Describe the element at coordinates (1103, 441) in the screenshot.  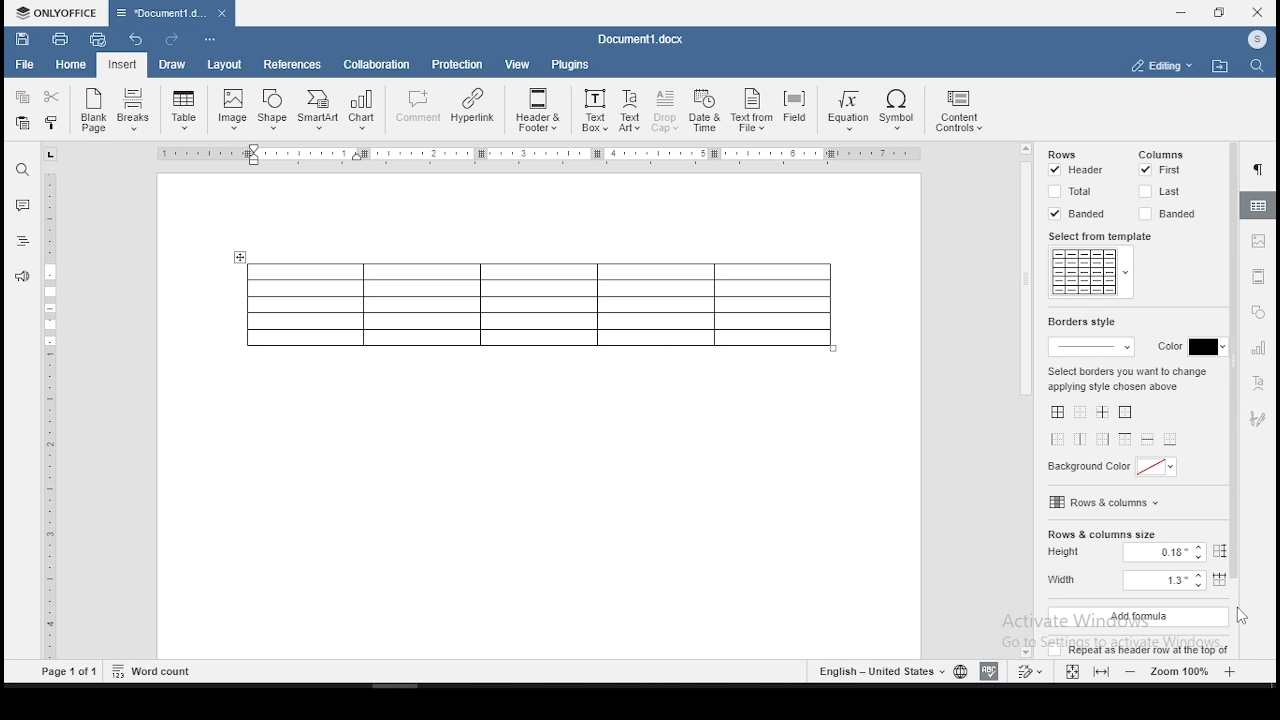
I see `outer left boundary only` at that location.